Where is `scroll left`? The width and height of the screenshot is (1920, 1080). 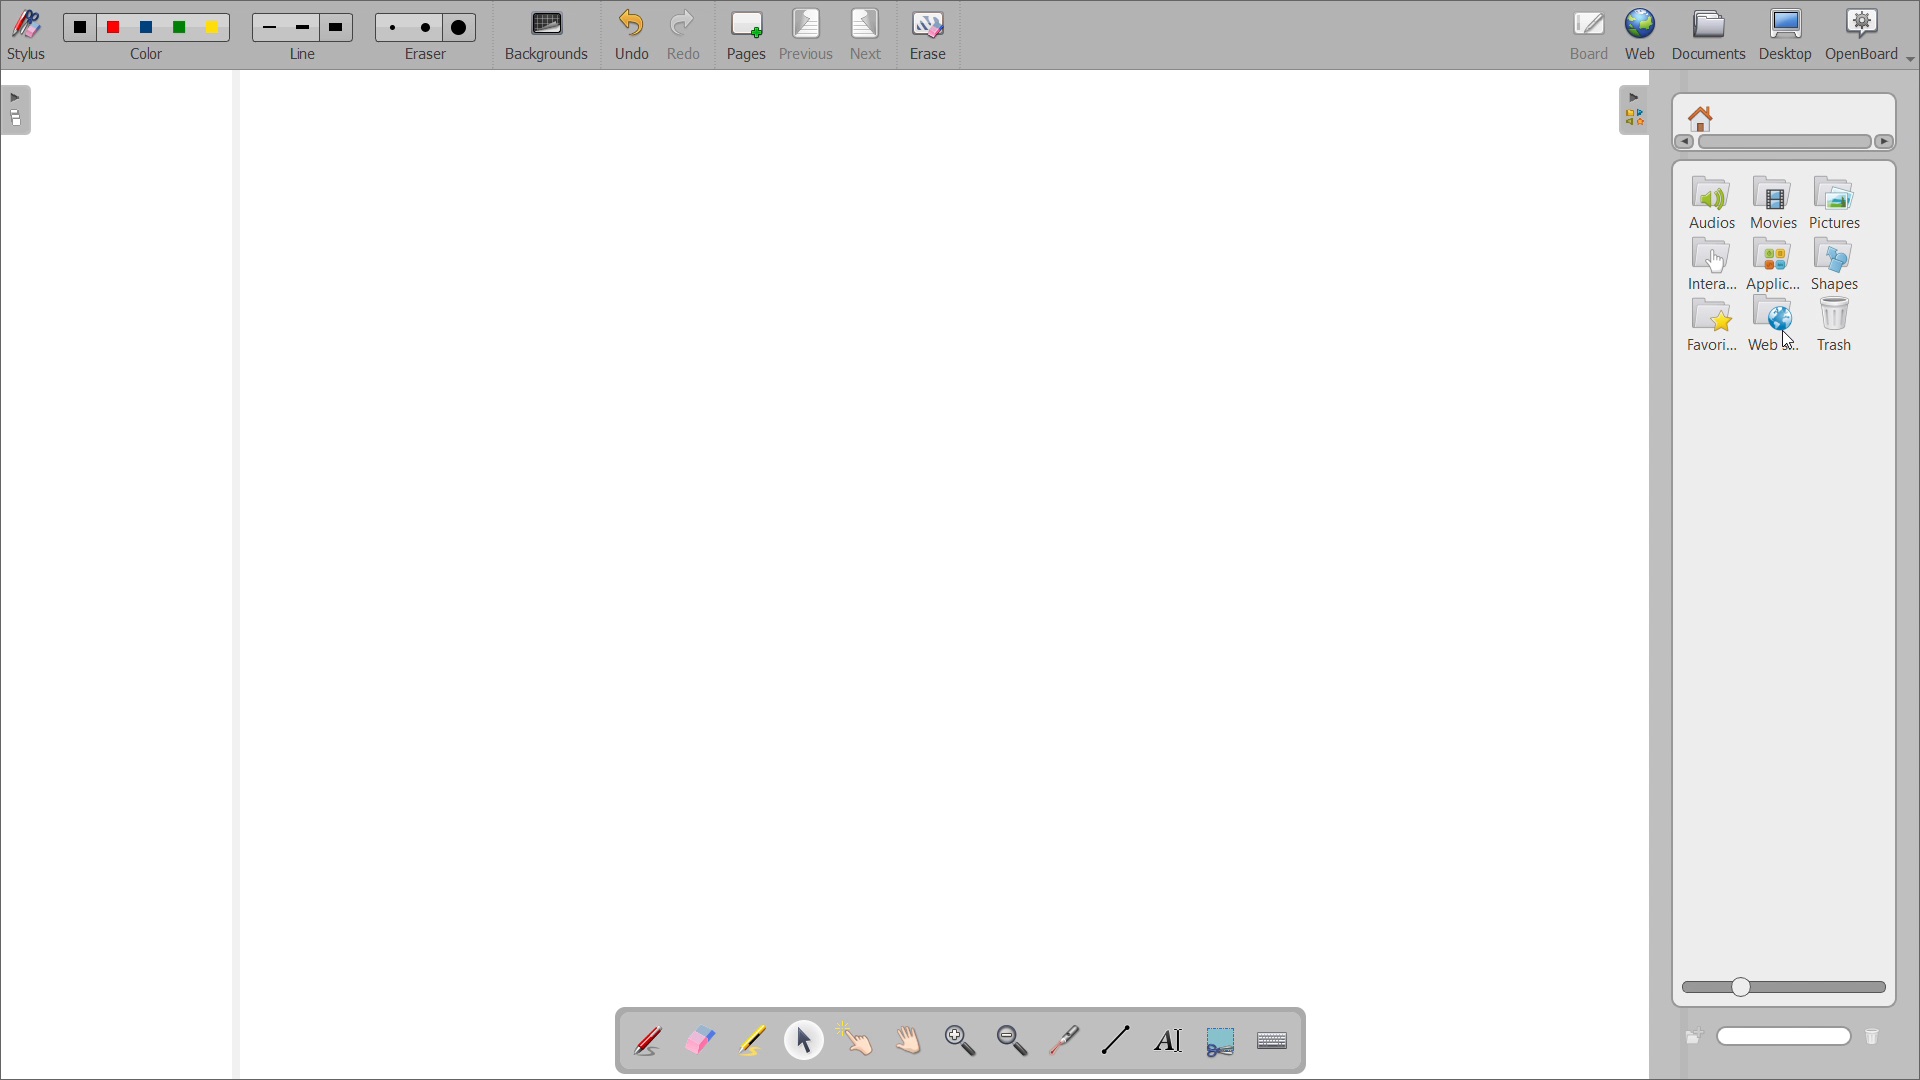 scroll left is located at coordinates (1682, 142).